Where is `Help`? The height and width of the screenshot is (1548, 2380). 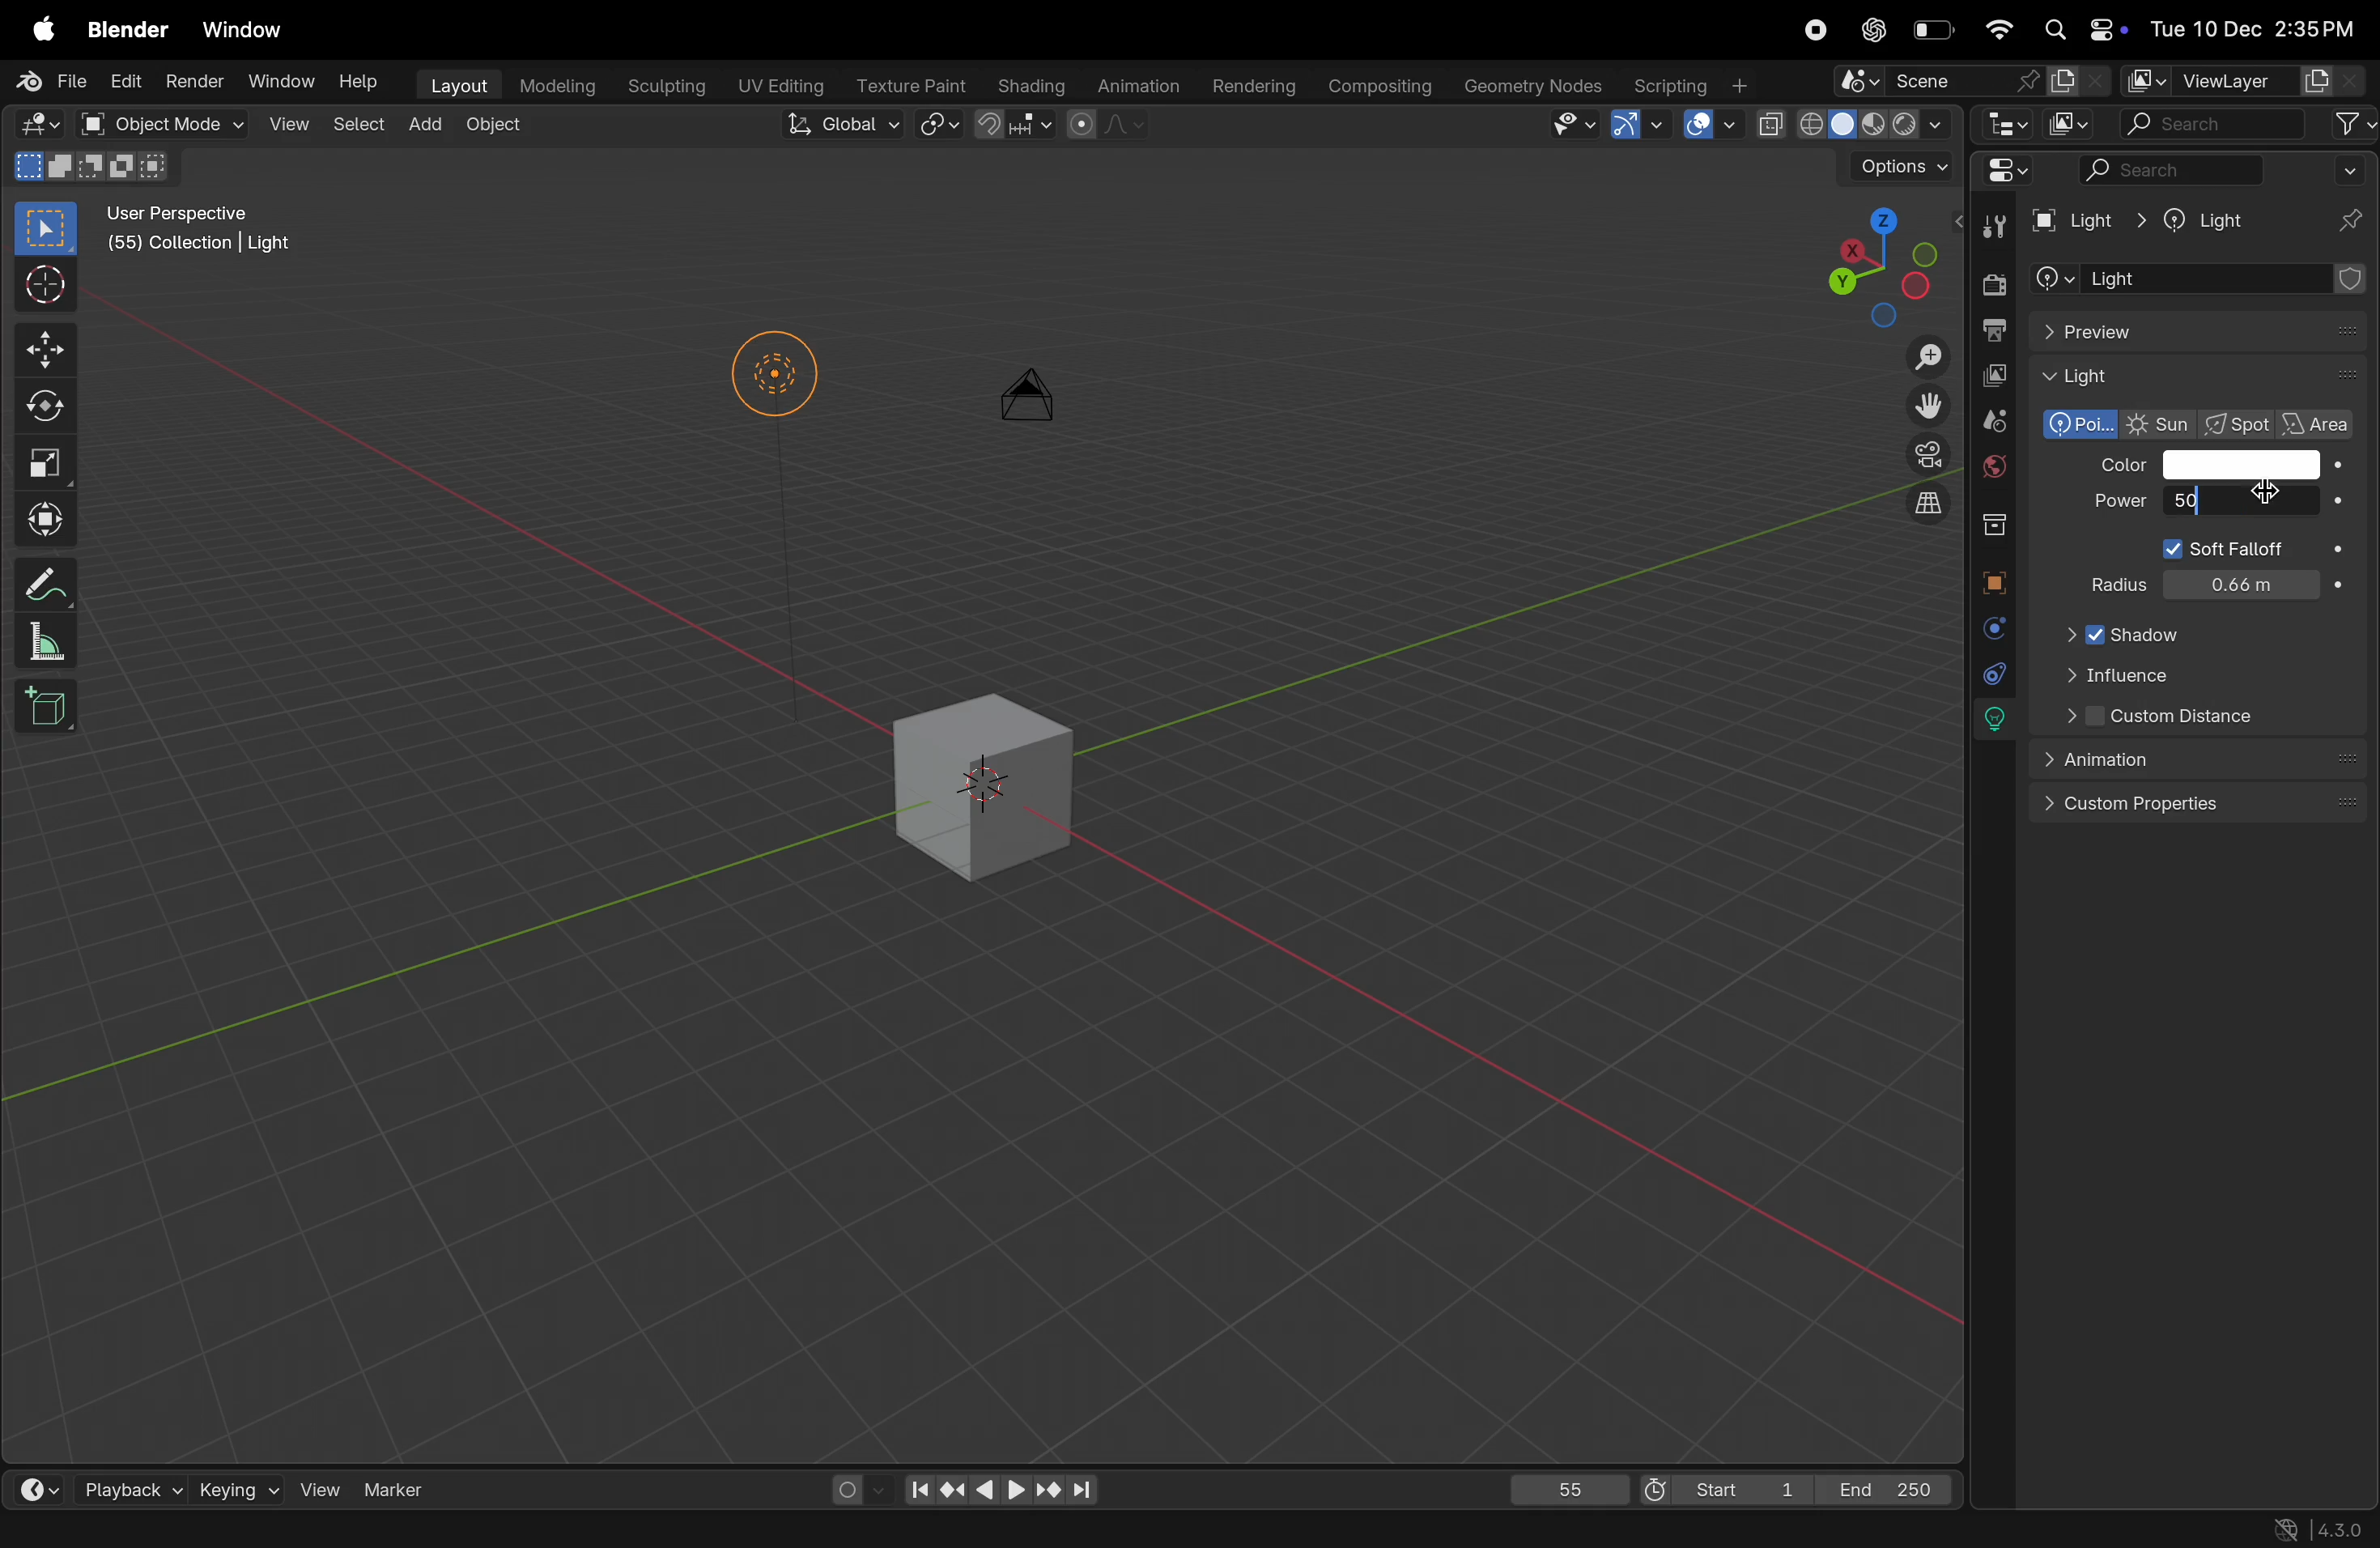 Help is located at coordinates (360, 84).